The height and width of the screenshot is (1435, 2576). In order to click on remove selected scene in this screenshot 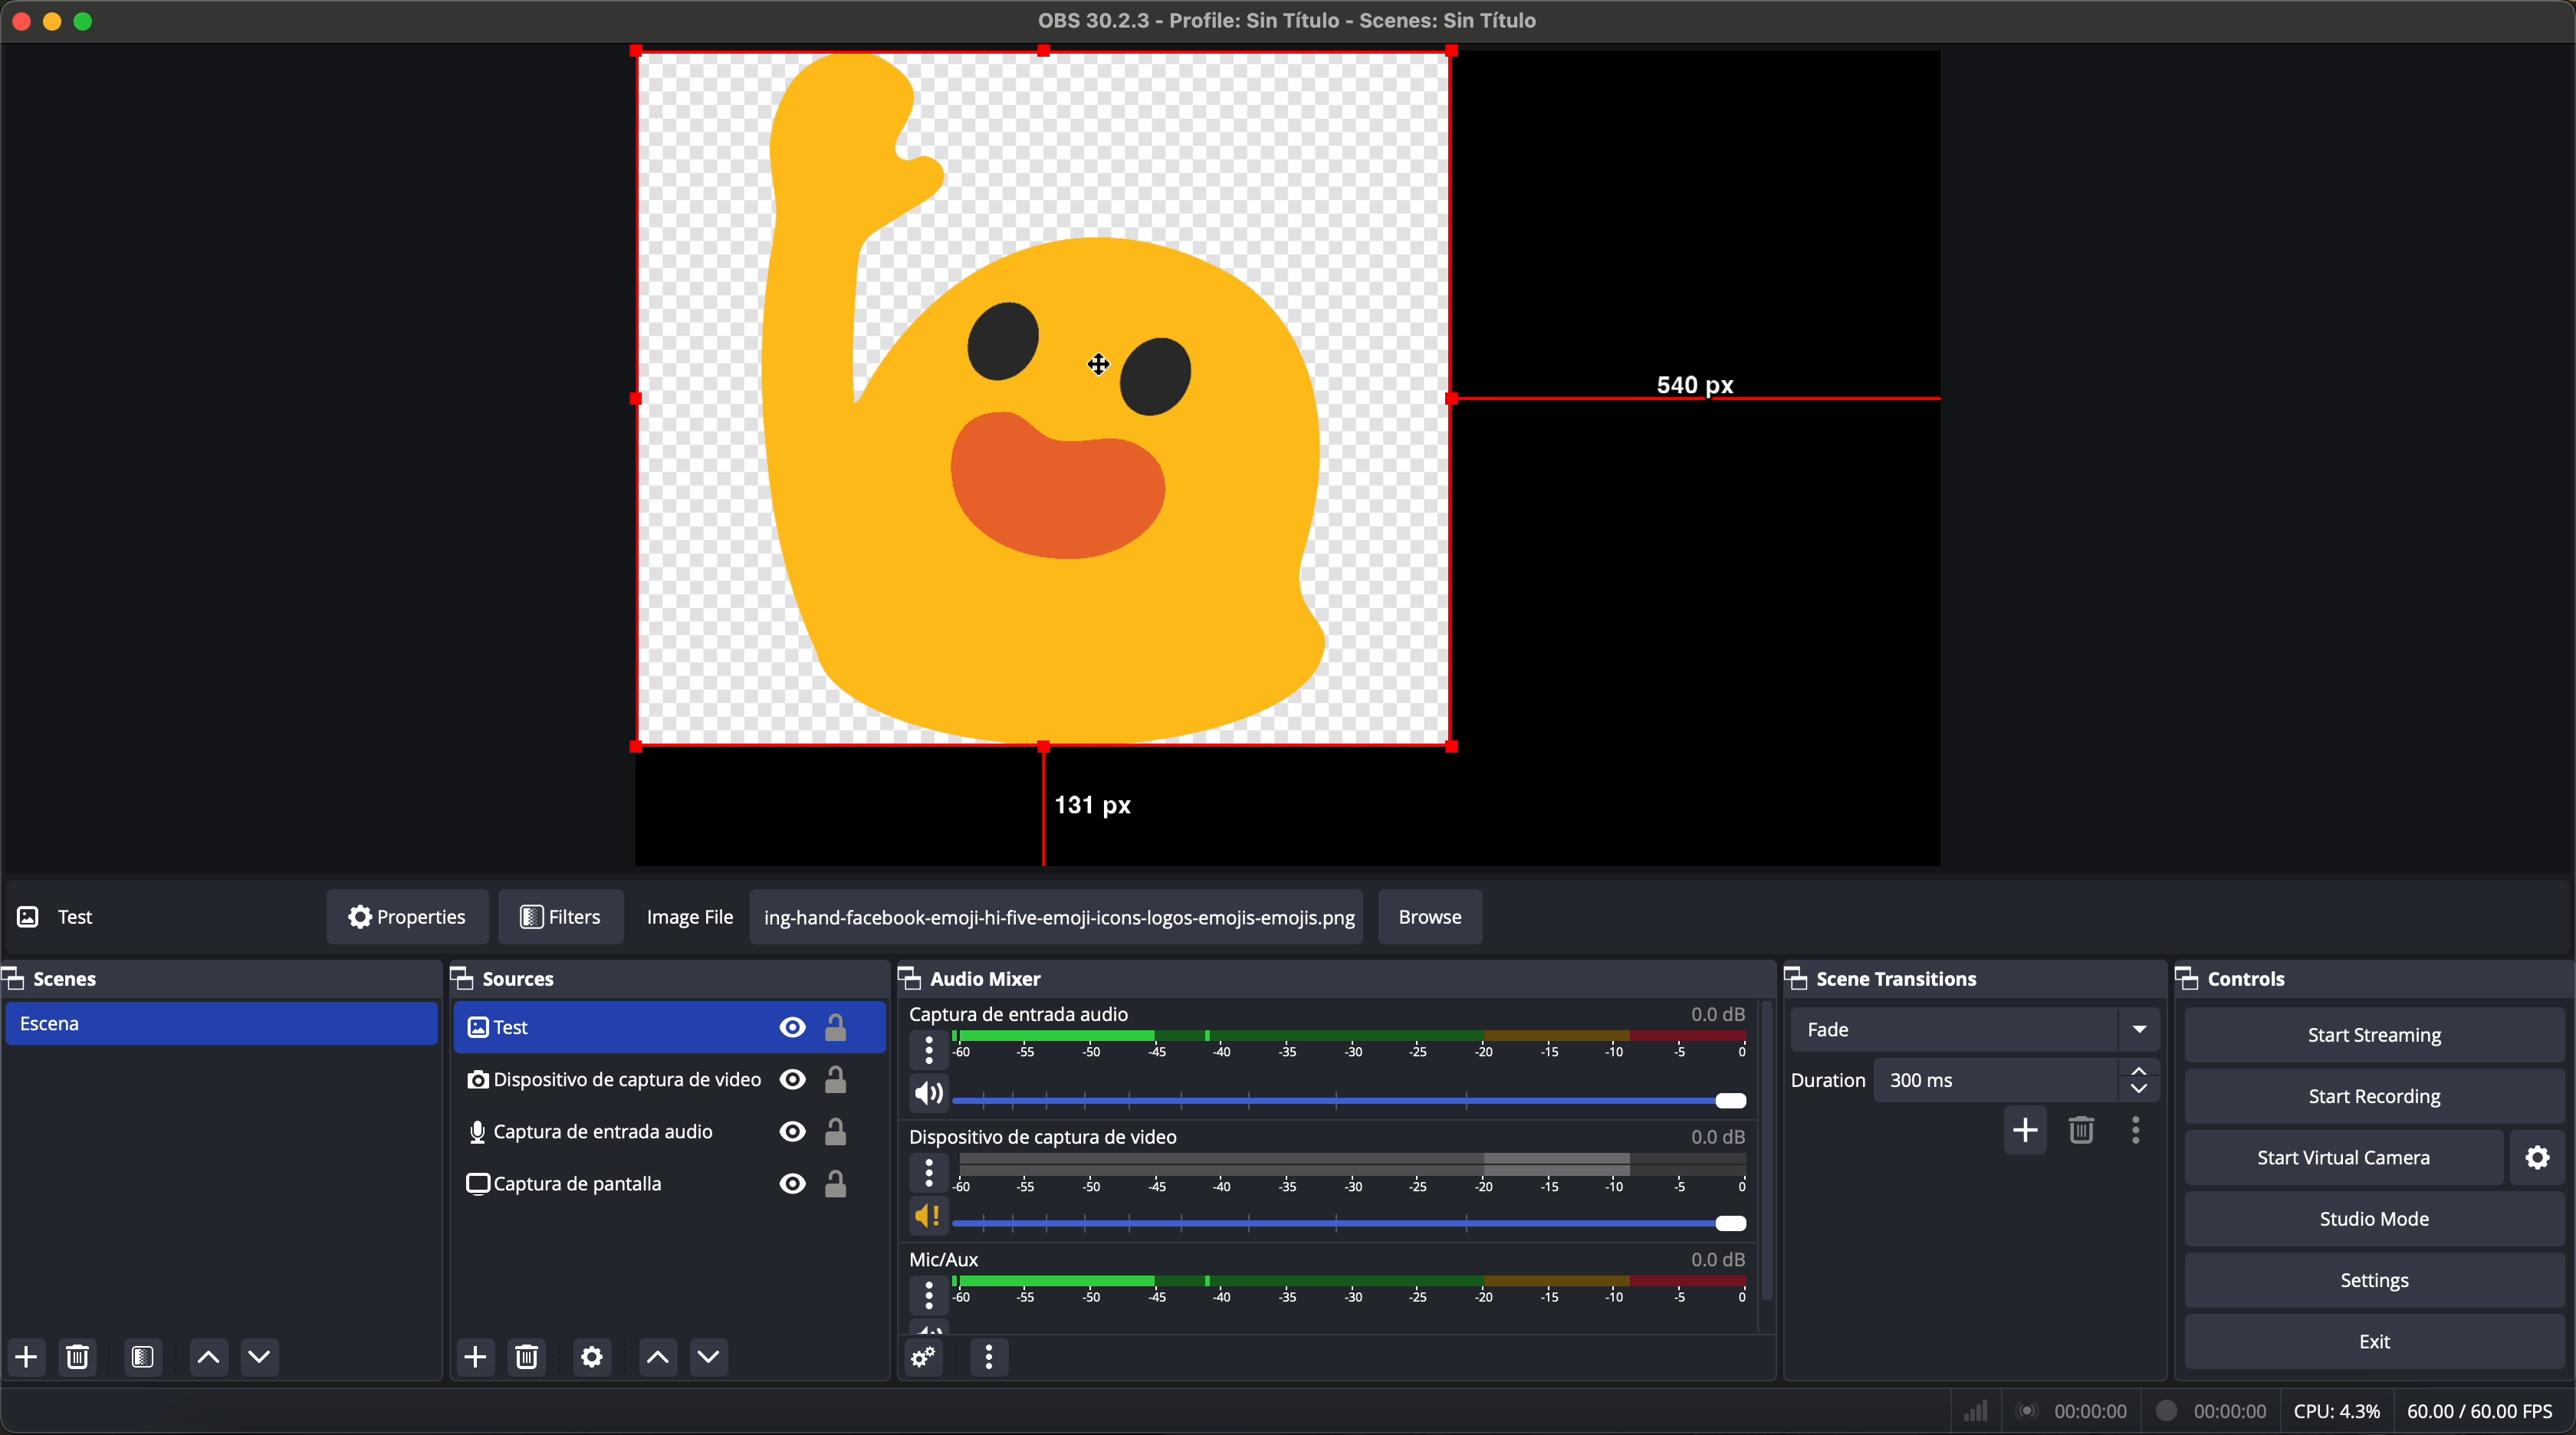, I will do `click(77, 1358)`.